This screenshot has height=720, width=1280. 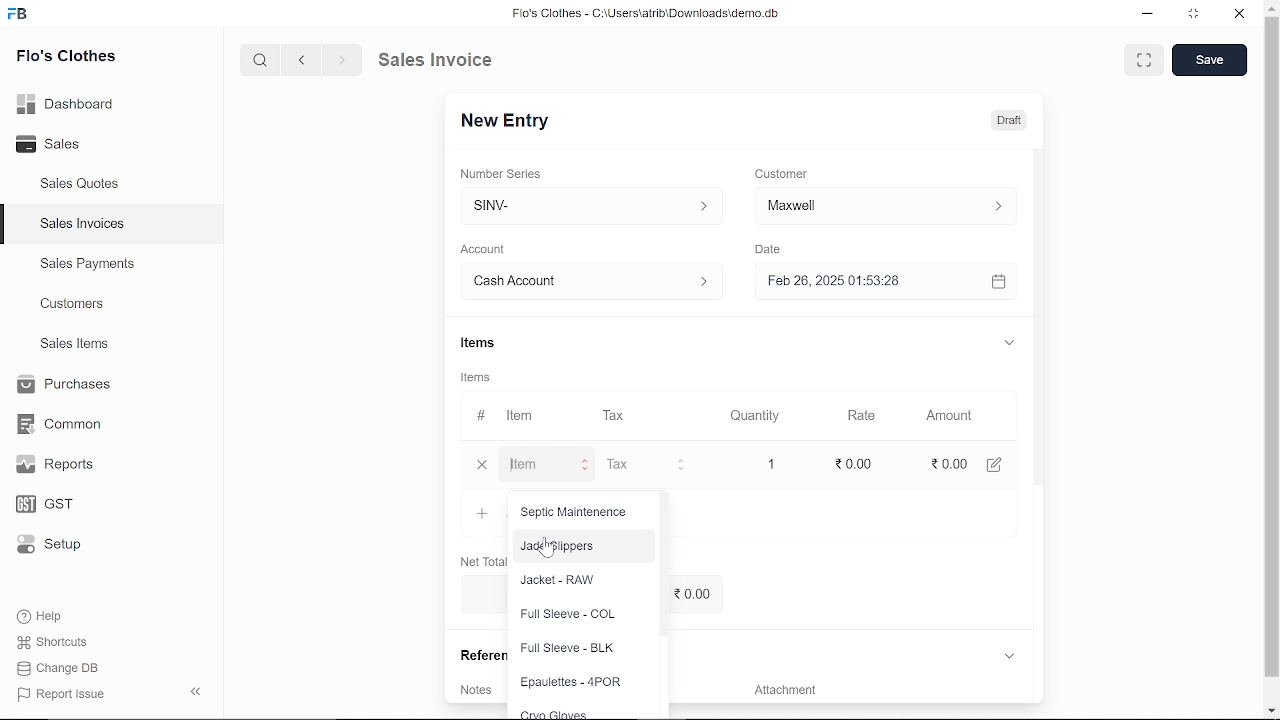 What do you see at coordinates (70, 103) in the screenshot?
I see `Dashboard` at bounding box center [70, 103].